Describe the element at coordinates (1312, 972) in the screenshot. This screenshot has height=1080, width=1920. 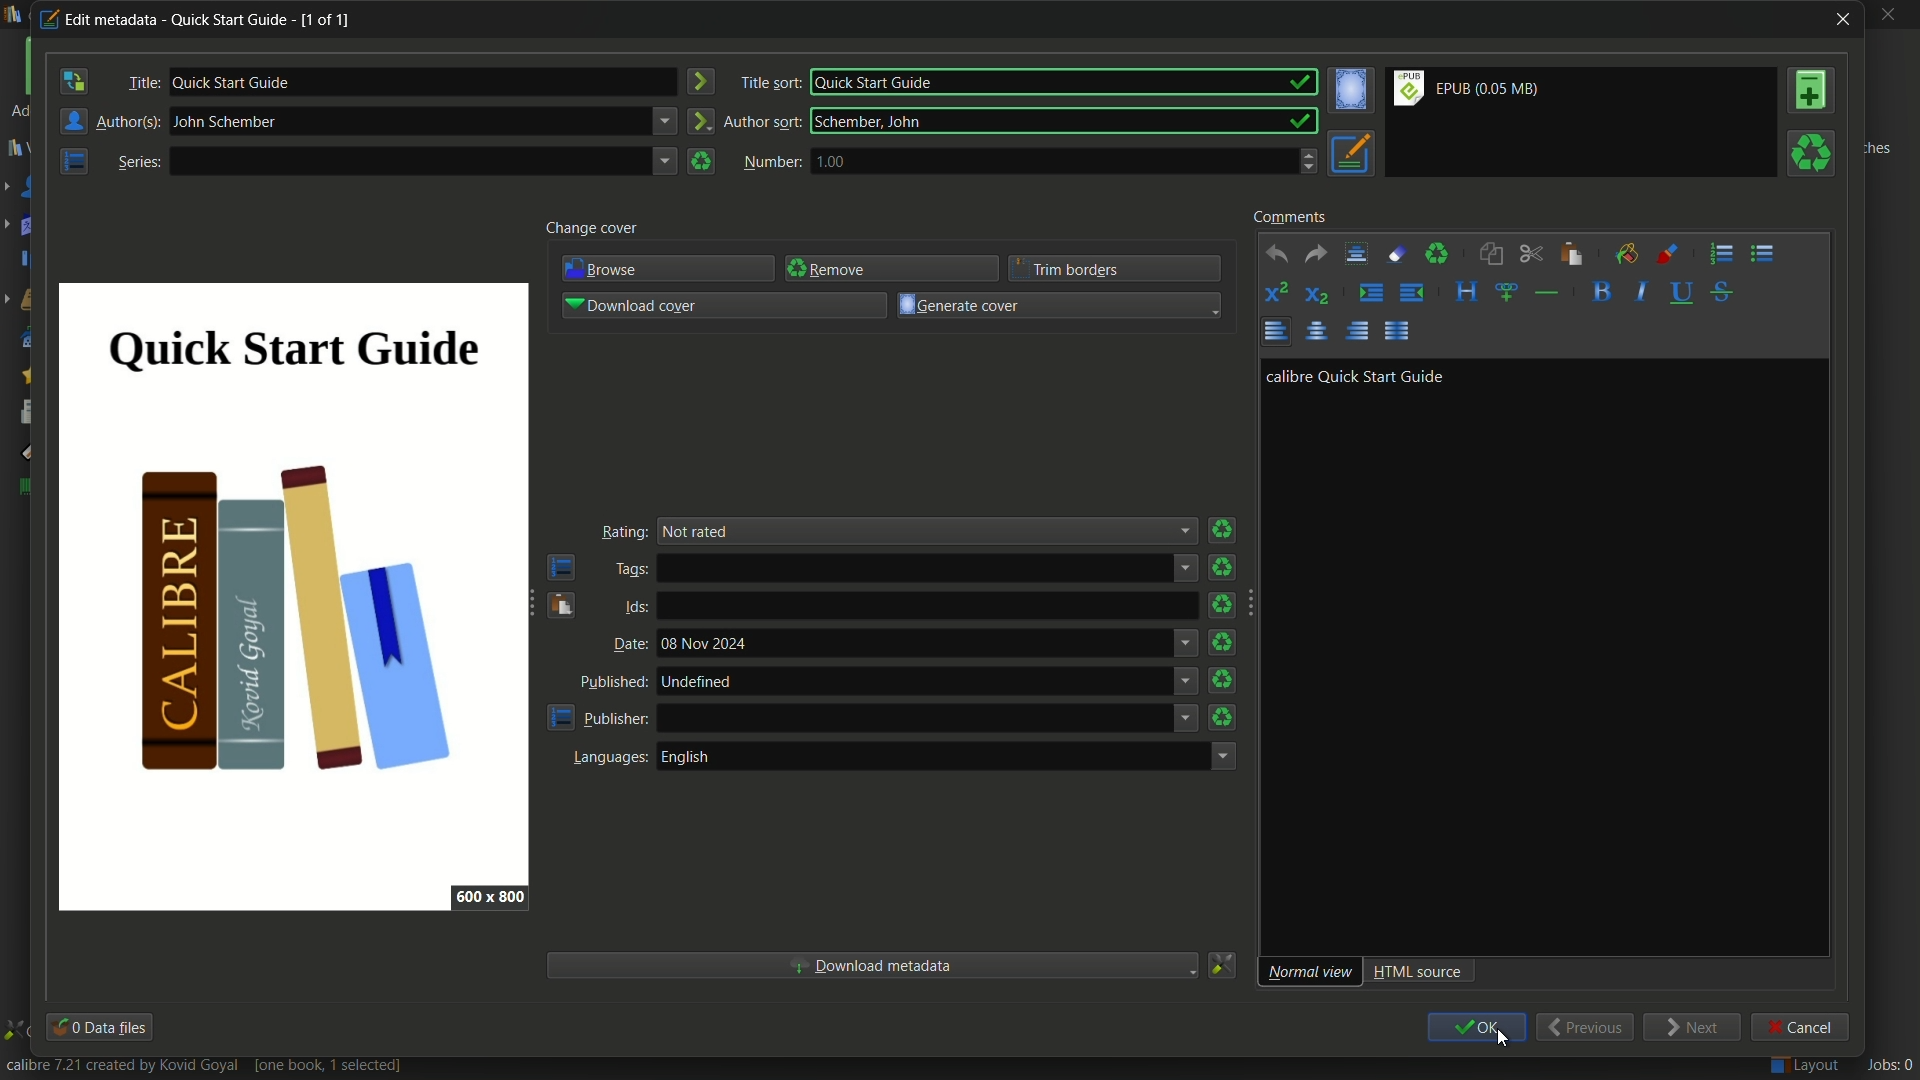
I see `normal view` at that location.